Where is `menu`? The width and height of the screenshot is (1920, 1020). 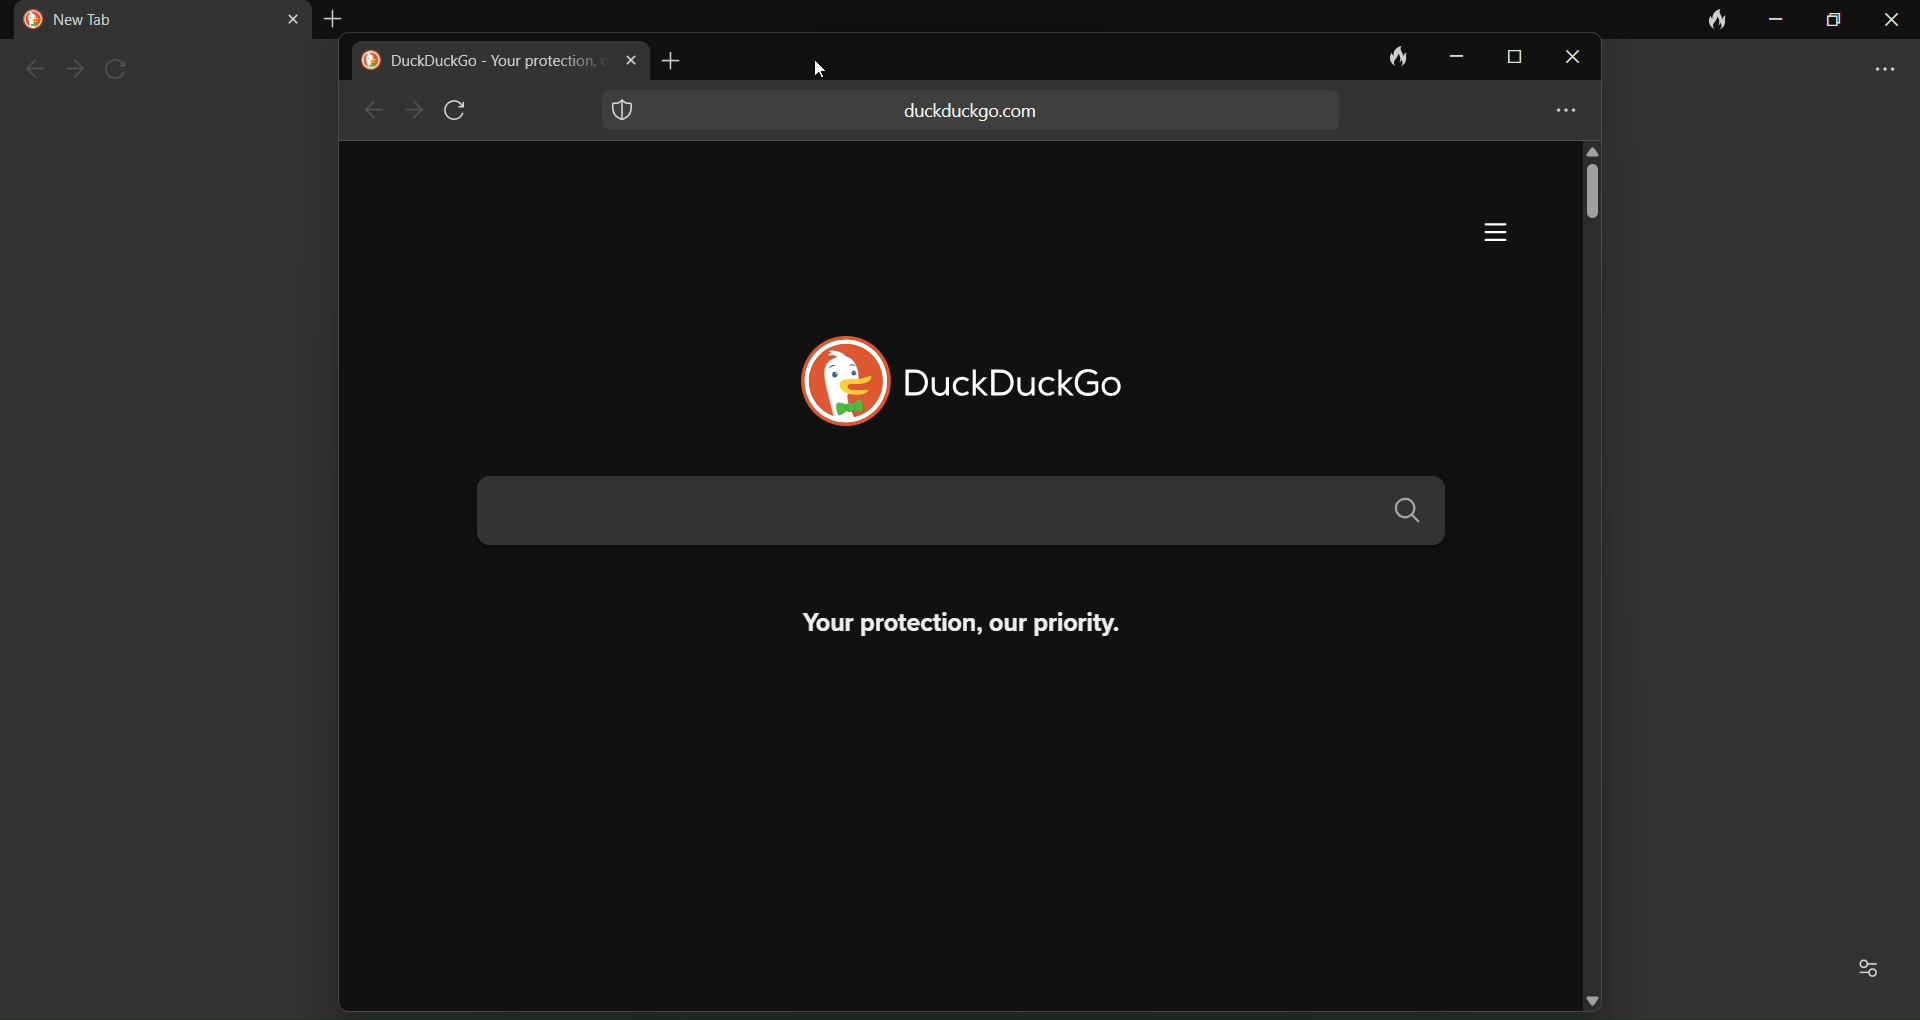
menu is located at coordinates (1559, 113).